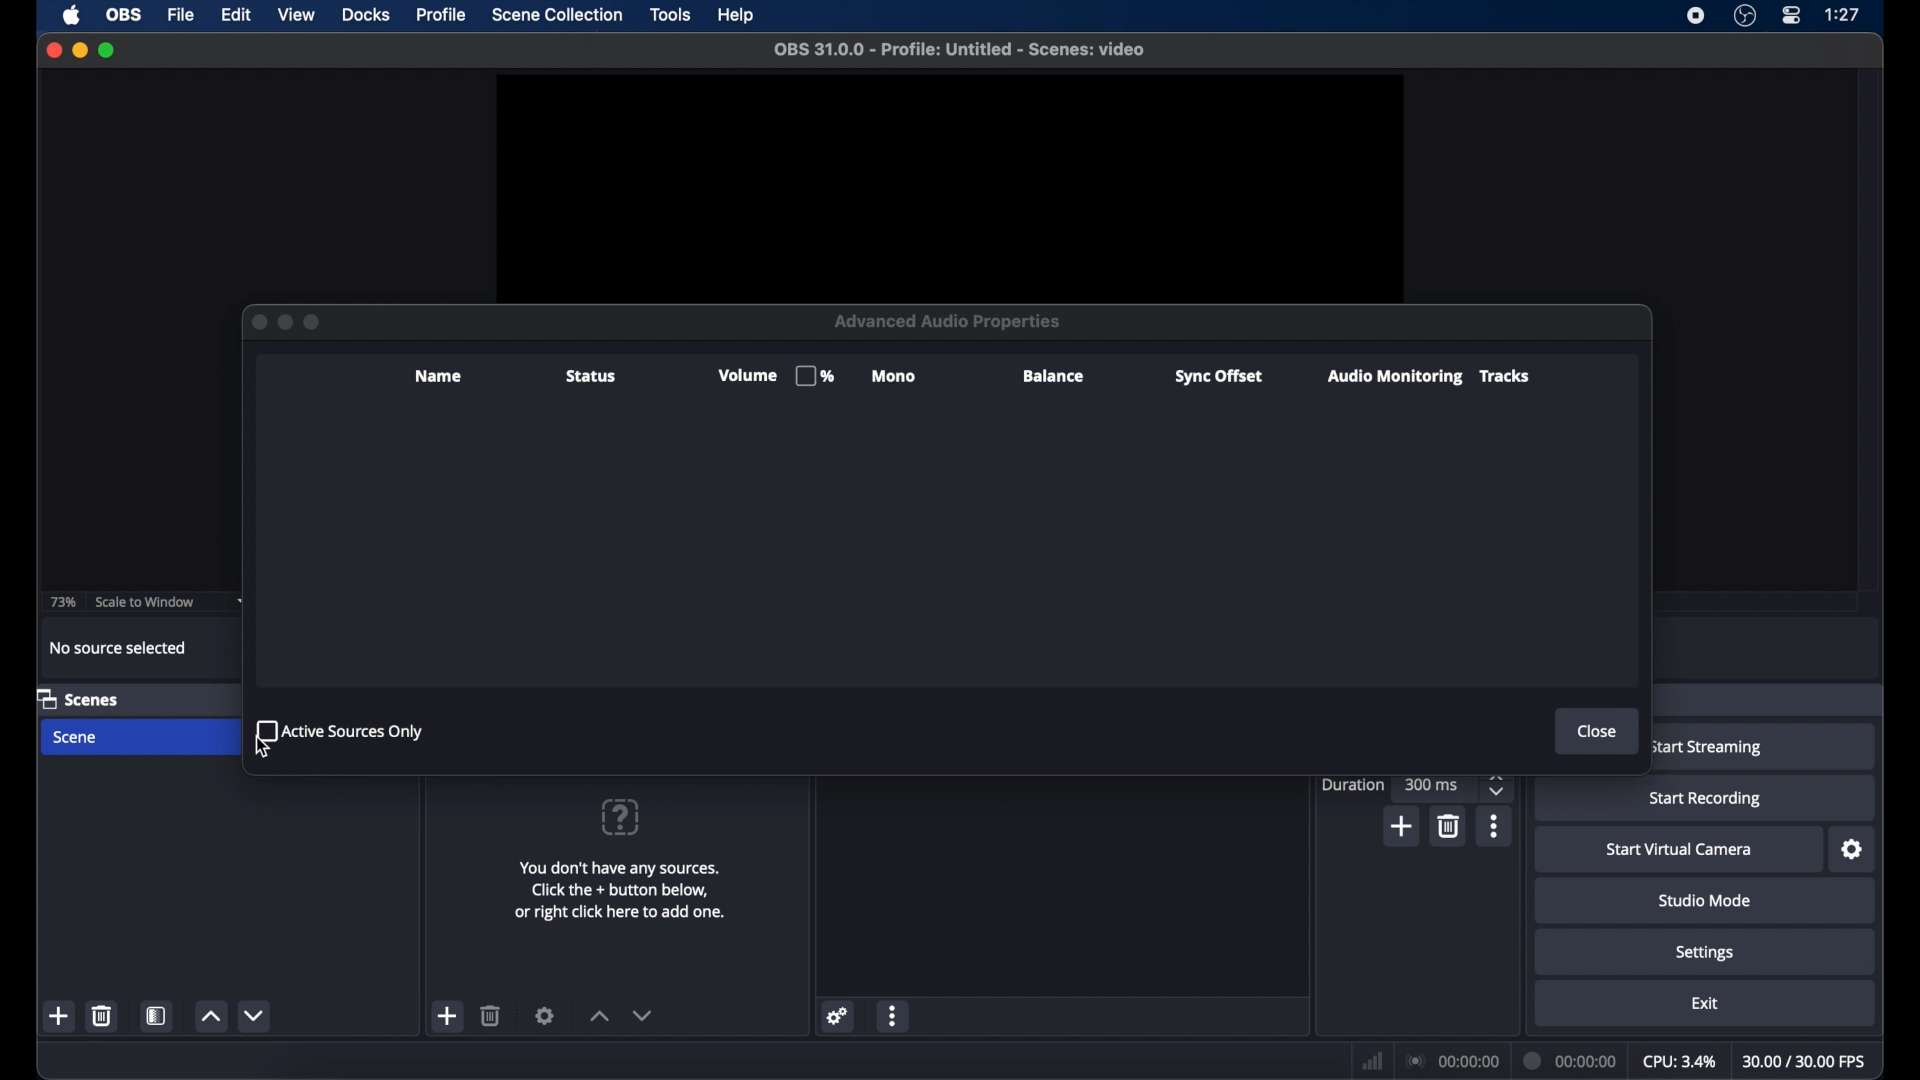 This screenshot has height=1080, width=1920. I want to click on , so click(254, 323).